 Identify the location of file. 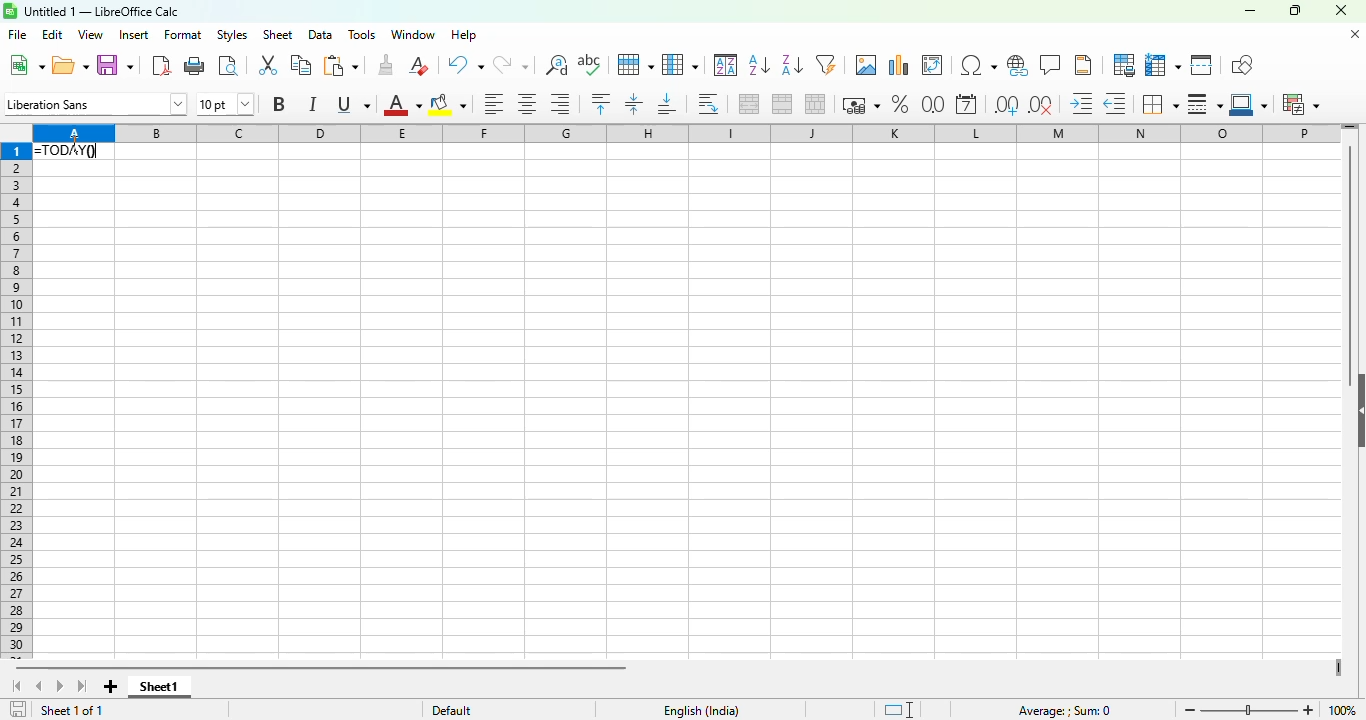
(17, 34).